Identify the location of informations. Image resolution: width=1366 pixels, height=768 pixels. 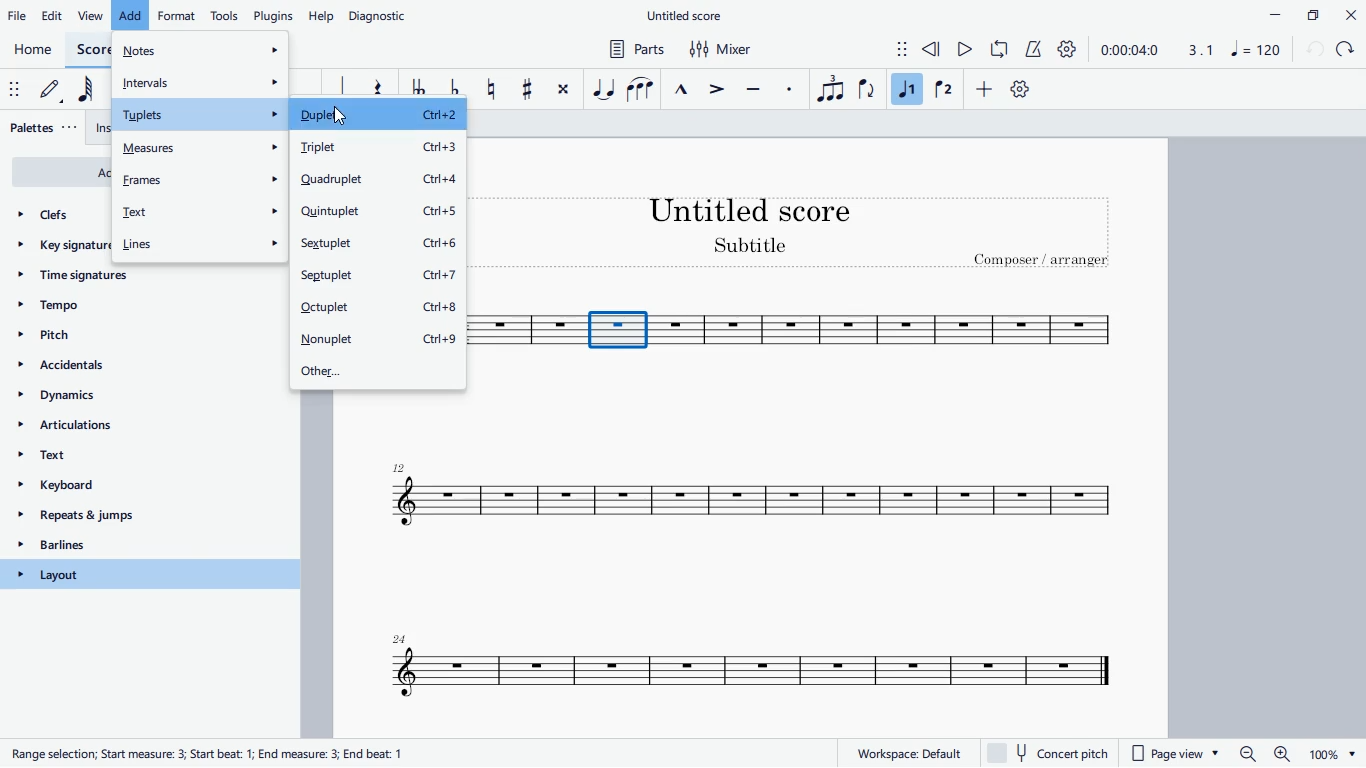
(211, 751).